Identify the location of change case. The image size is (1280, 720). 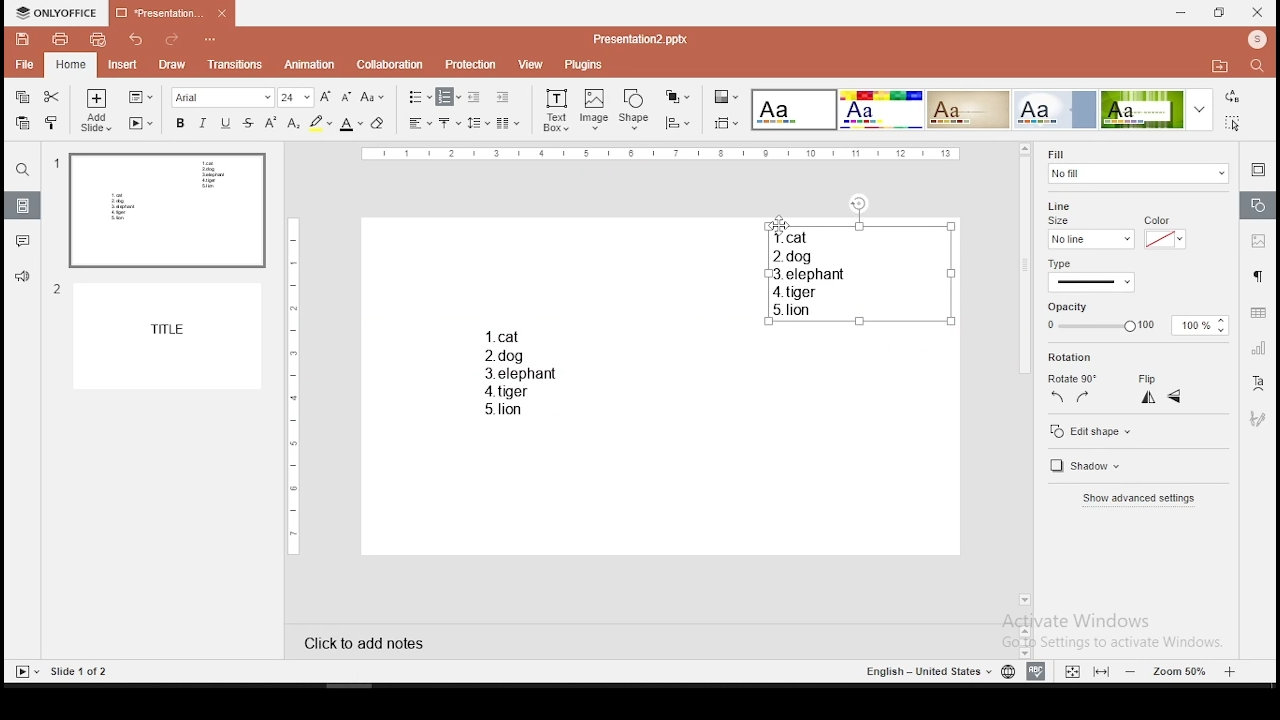
(372, 96).